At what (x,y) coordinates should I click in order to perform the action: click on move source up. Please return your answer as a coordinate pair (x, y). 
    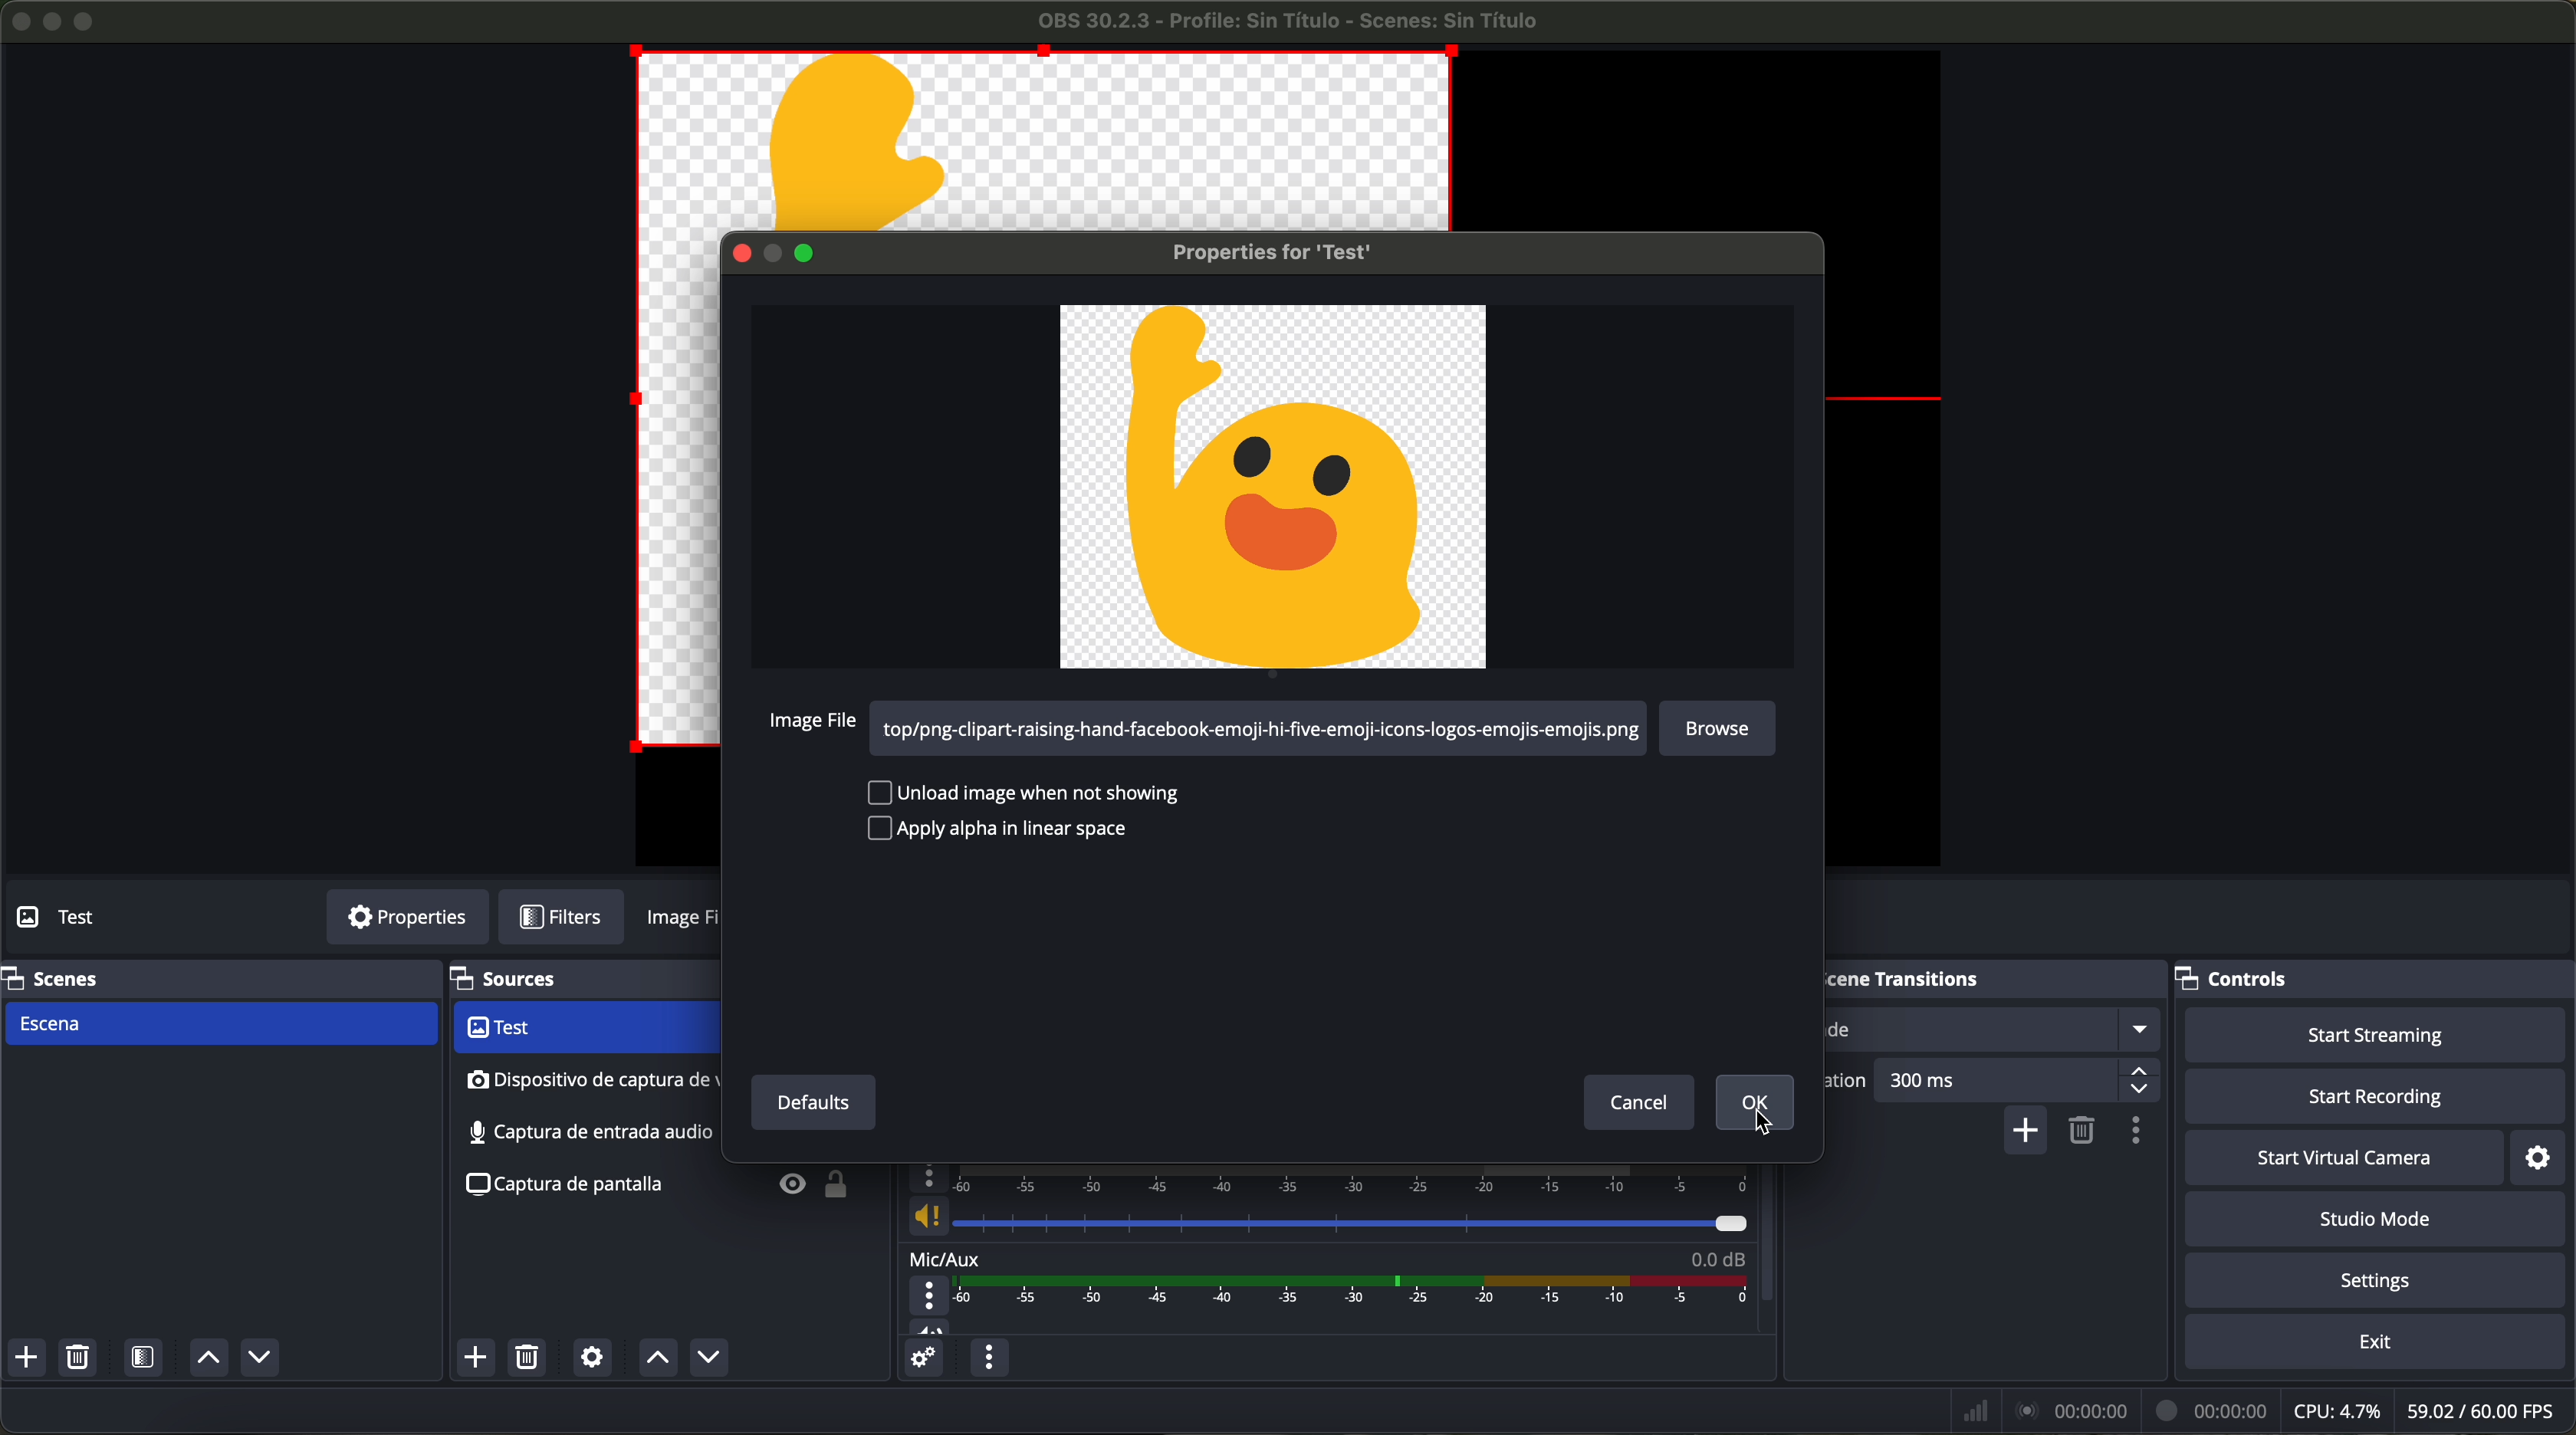
    Looking at the image, I should click on (657, 1358).